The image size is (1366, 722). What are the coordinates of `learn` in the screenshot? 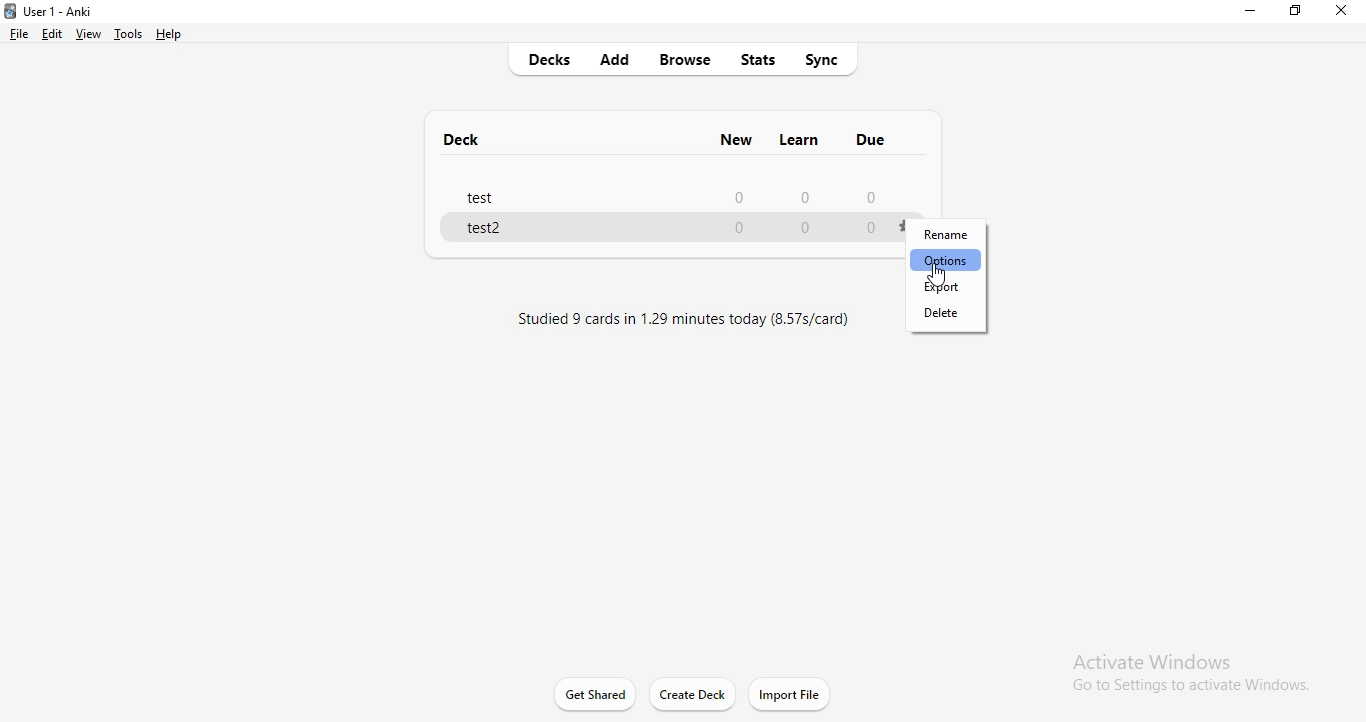 It's located at (803, 142).